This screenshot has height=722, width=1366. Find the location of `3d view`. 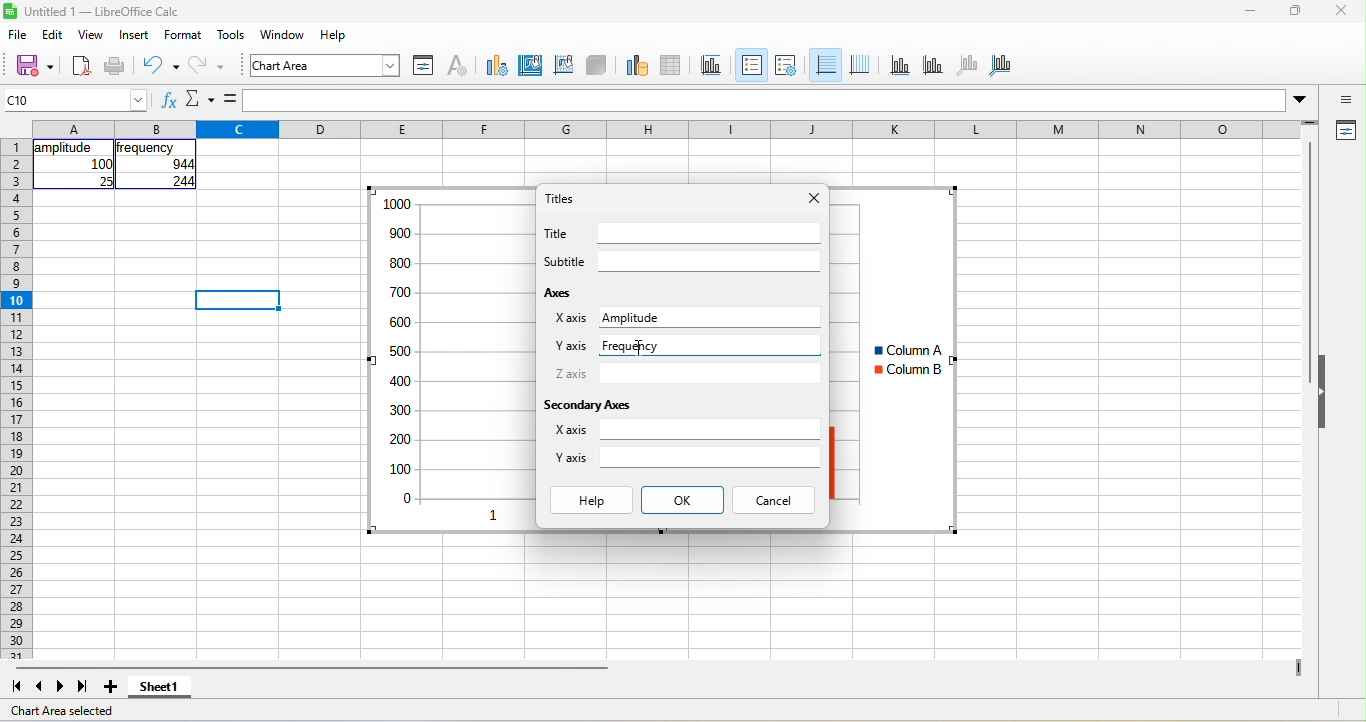

3d view is located at coordinates (596, 66).